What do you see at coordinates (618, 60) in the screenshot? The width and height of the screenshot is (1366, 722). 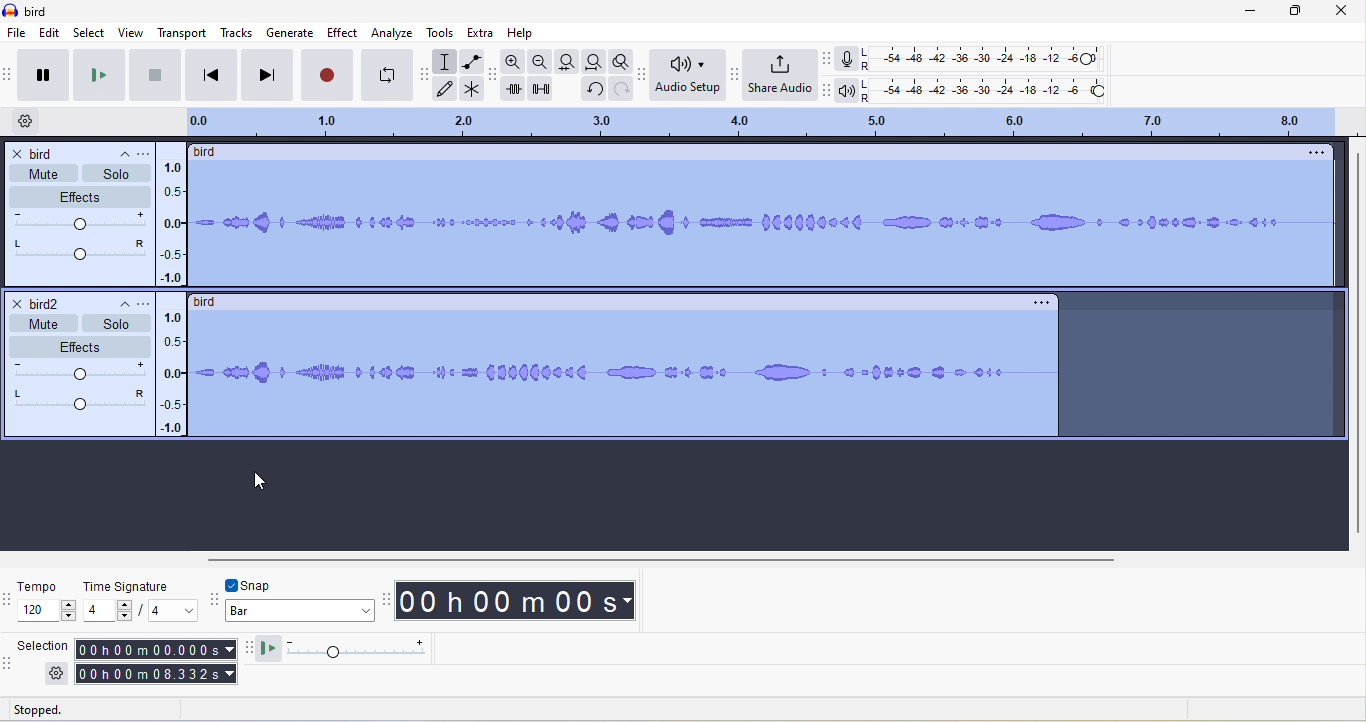 I see `zoom toggle` at bounding box center [618, 60].